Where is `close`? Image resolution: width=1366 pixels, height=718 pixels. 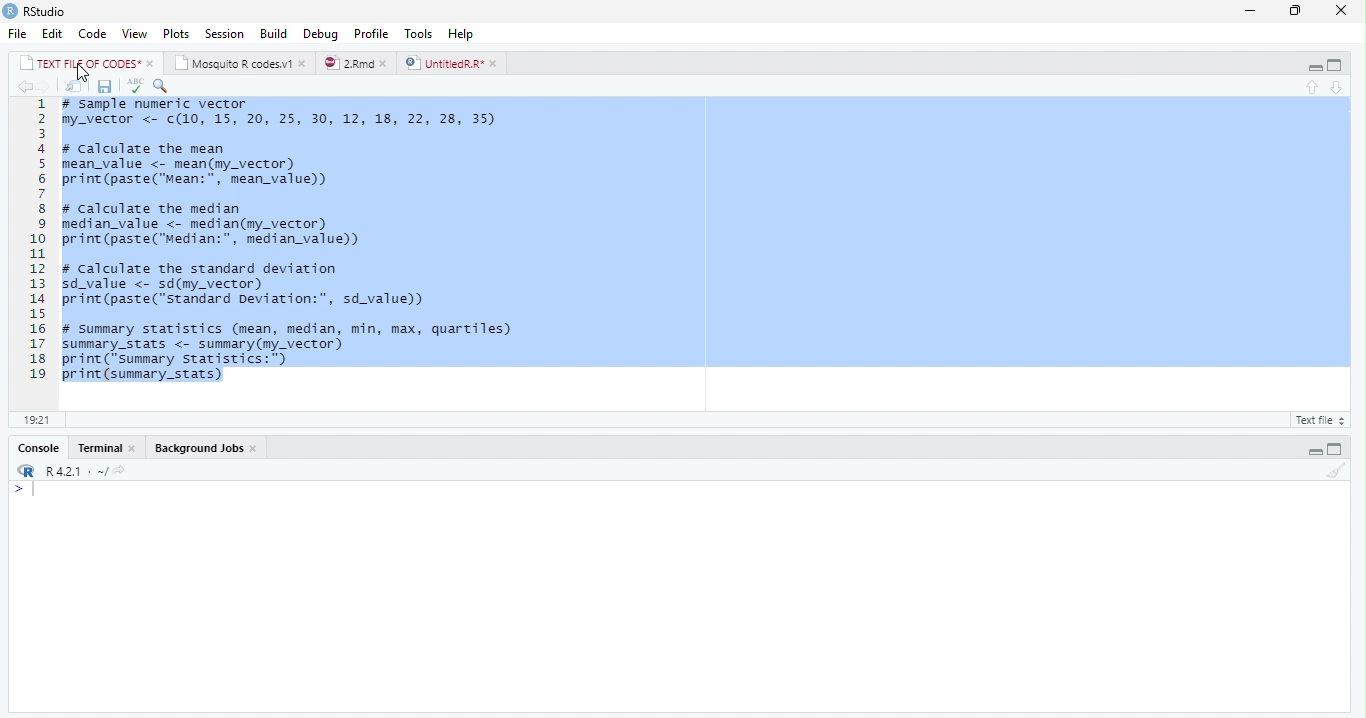
close is located at coordinates (496, 64).